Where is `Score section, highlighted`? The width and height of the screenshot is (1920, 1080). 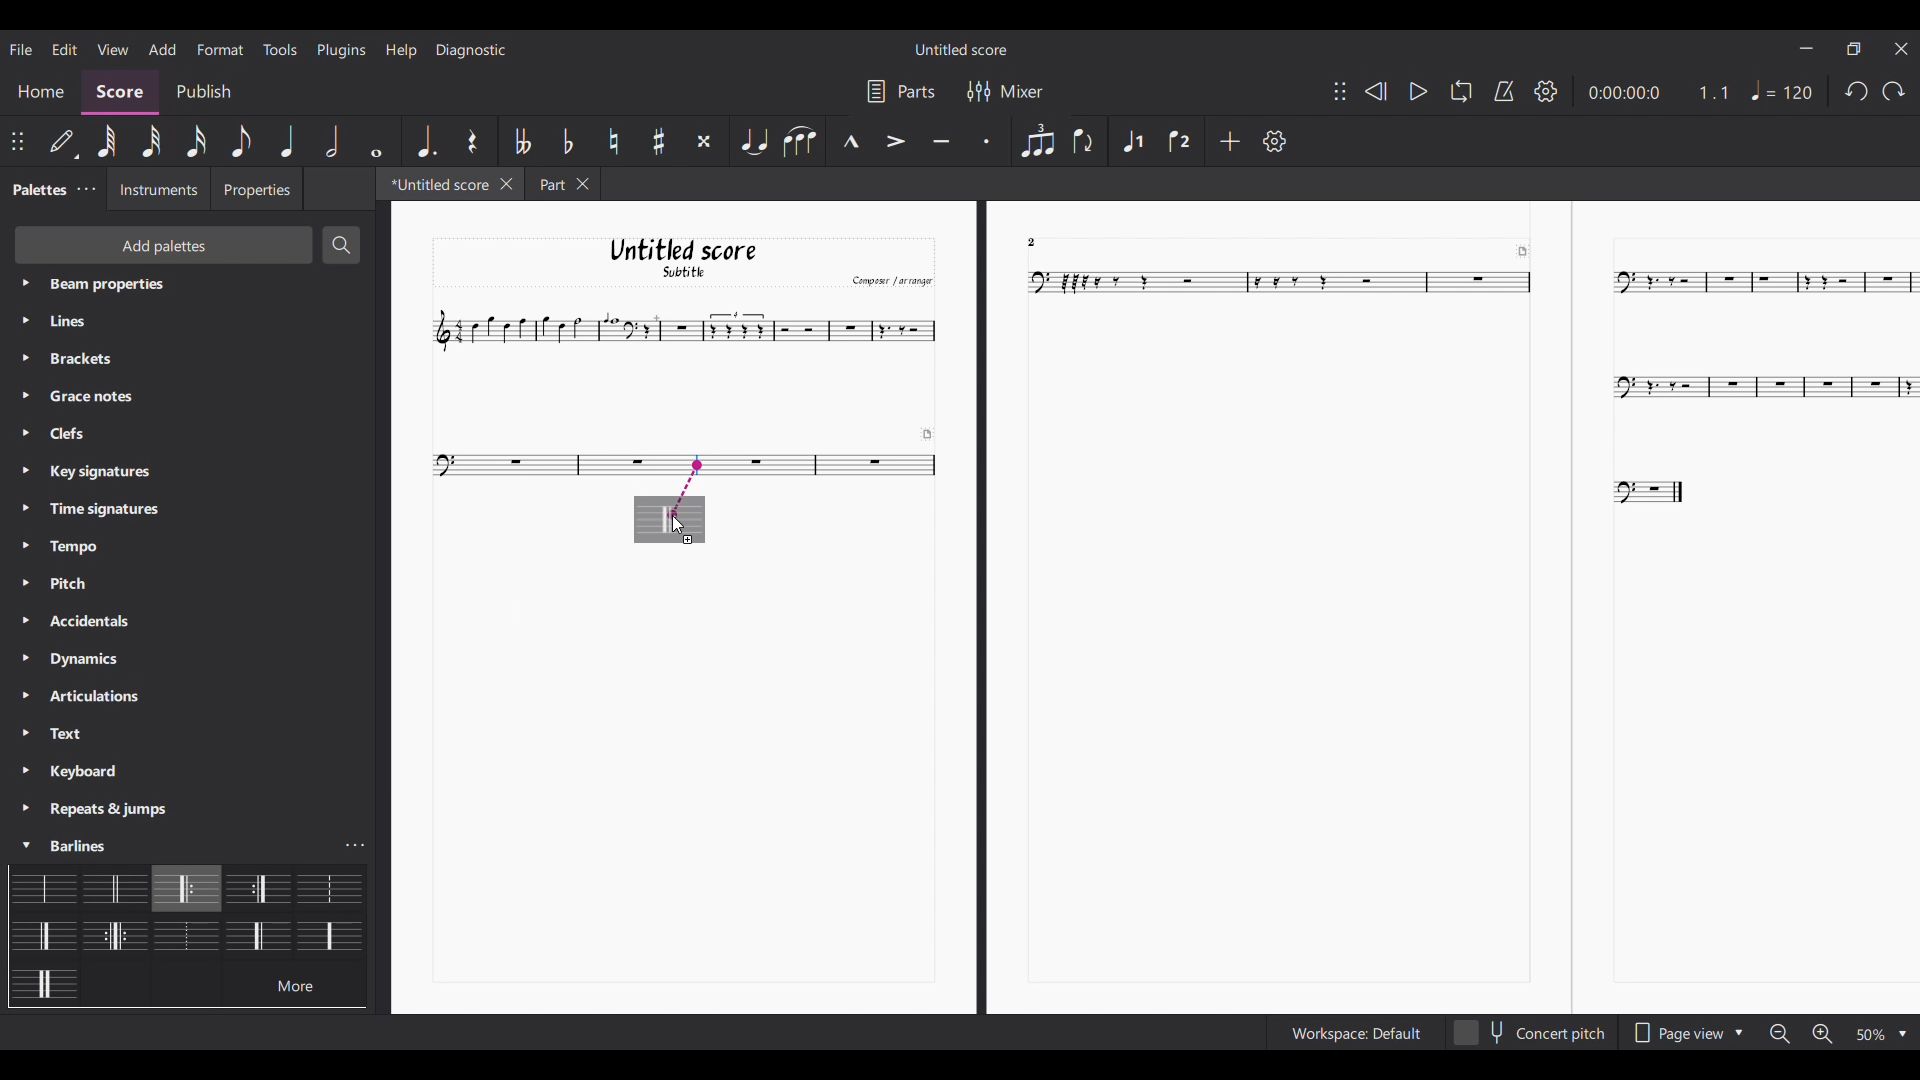 Score section, highlighted is located at coordinates (121, 93).